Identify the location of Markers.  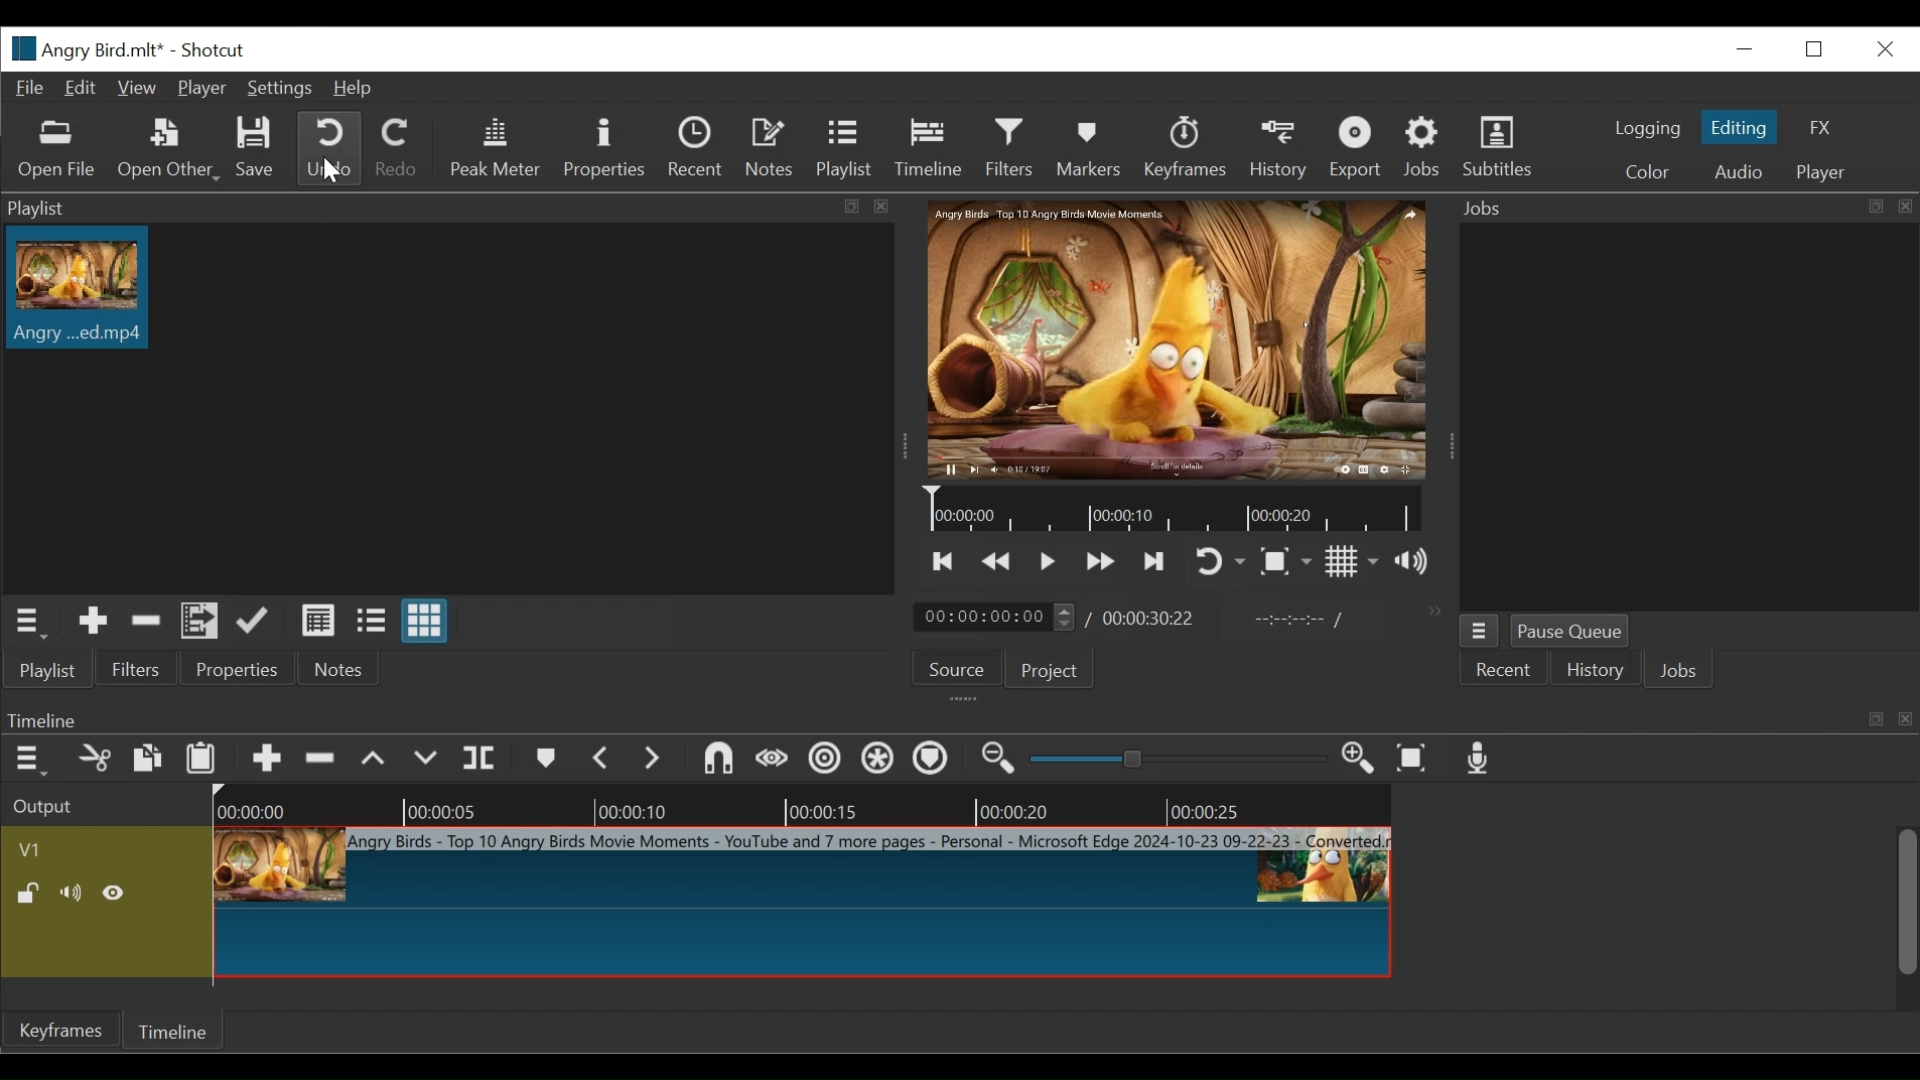
(1089, 145).